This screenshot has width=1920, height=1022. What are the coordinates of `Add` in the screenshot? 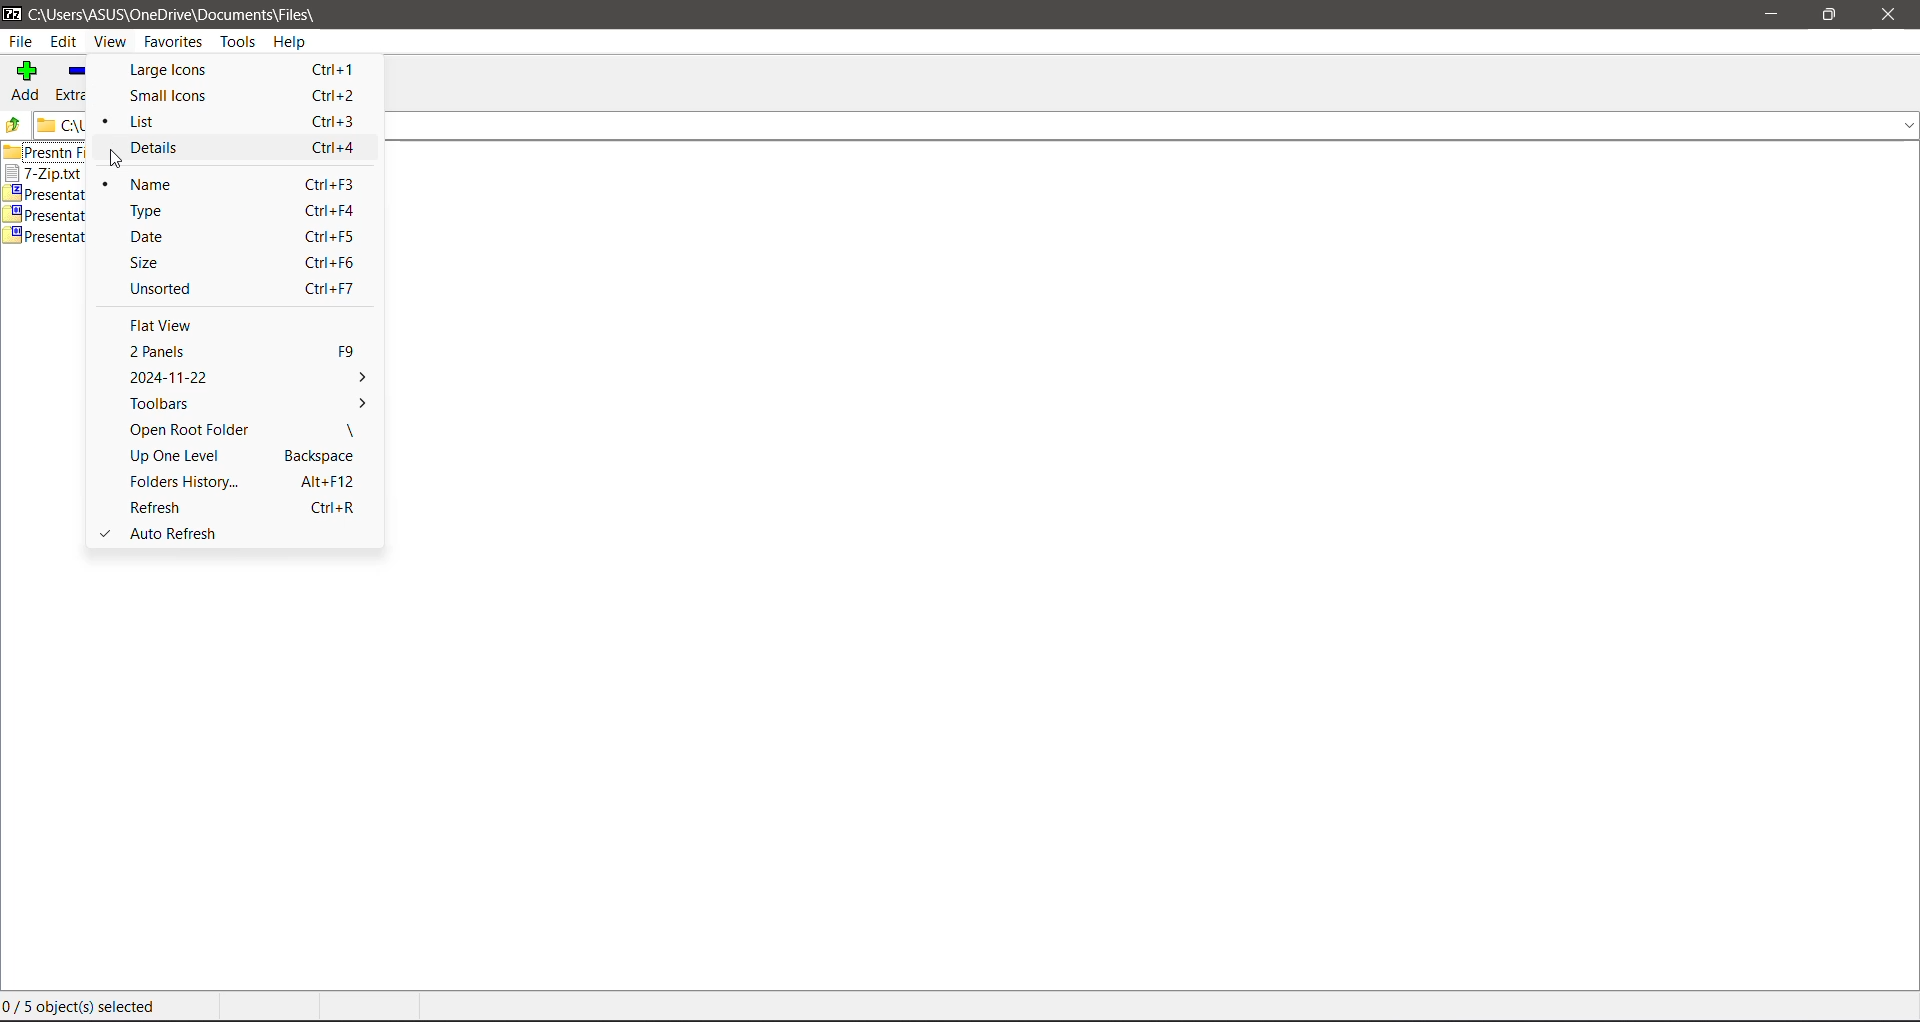 It's located at (24, 82).